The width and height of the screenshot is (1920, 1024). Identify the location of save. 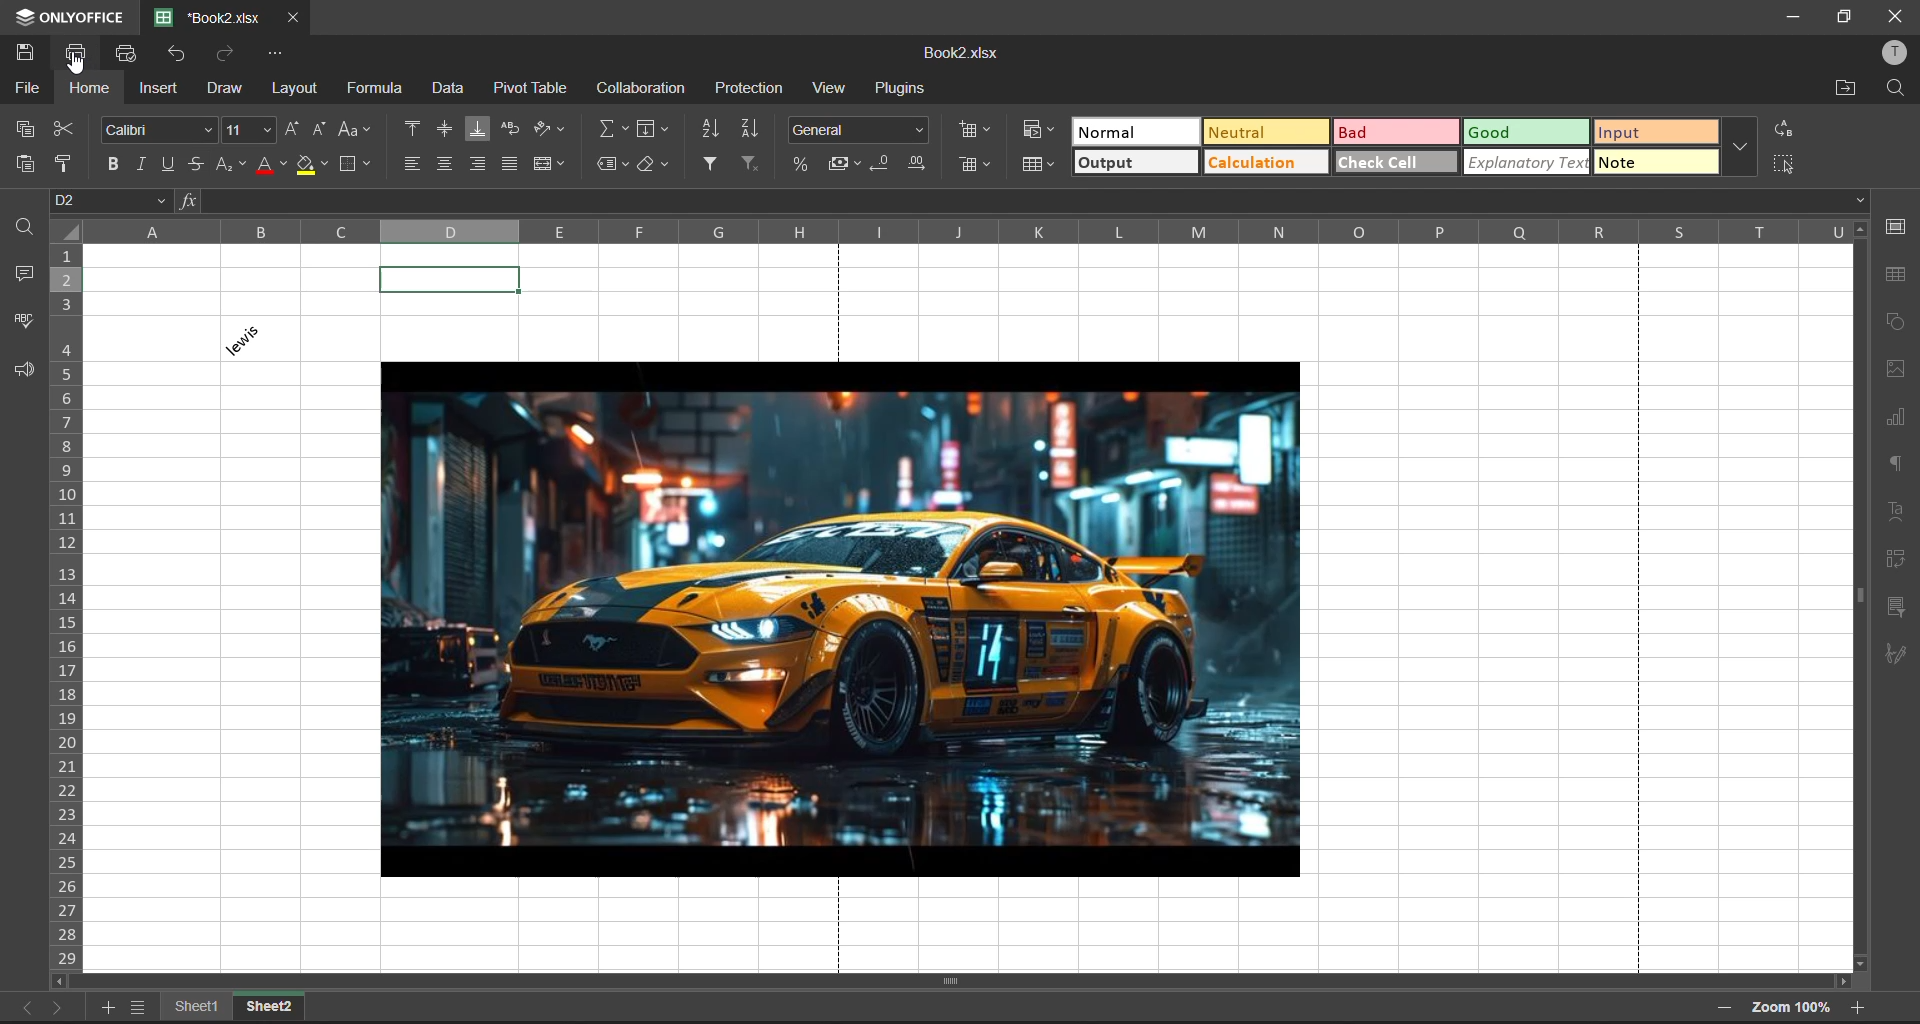
(32, 56).